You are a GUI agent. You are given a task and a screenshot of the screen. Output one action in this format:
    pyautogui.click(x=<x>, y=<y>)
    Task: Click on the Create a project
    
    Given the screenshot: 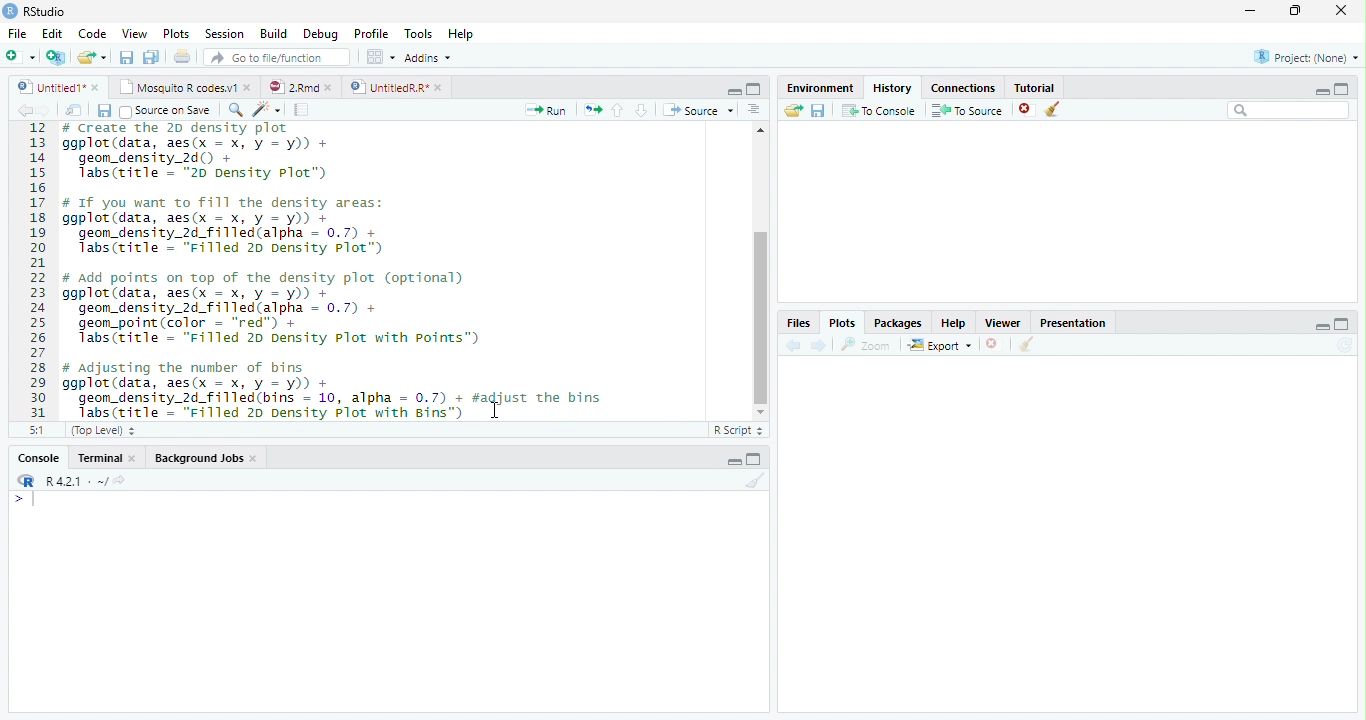 What is the action you would take?
    pyautogui.click(x=55, y=57)
    